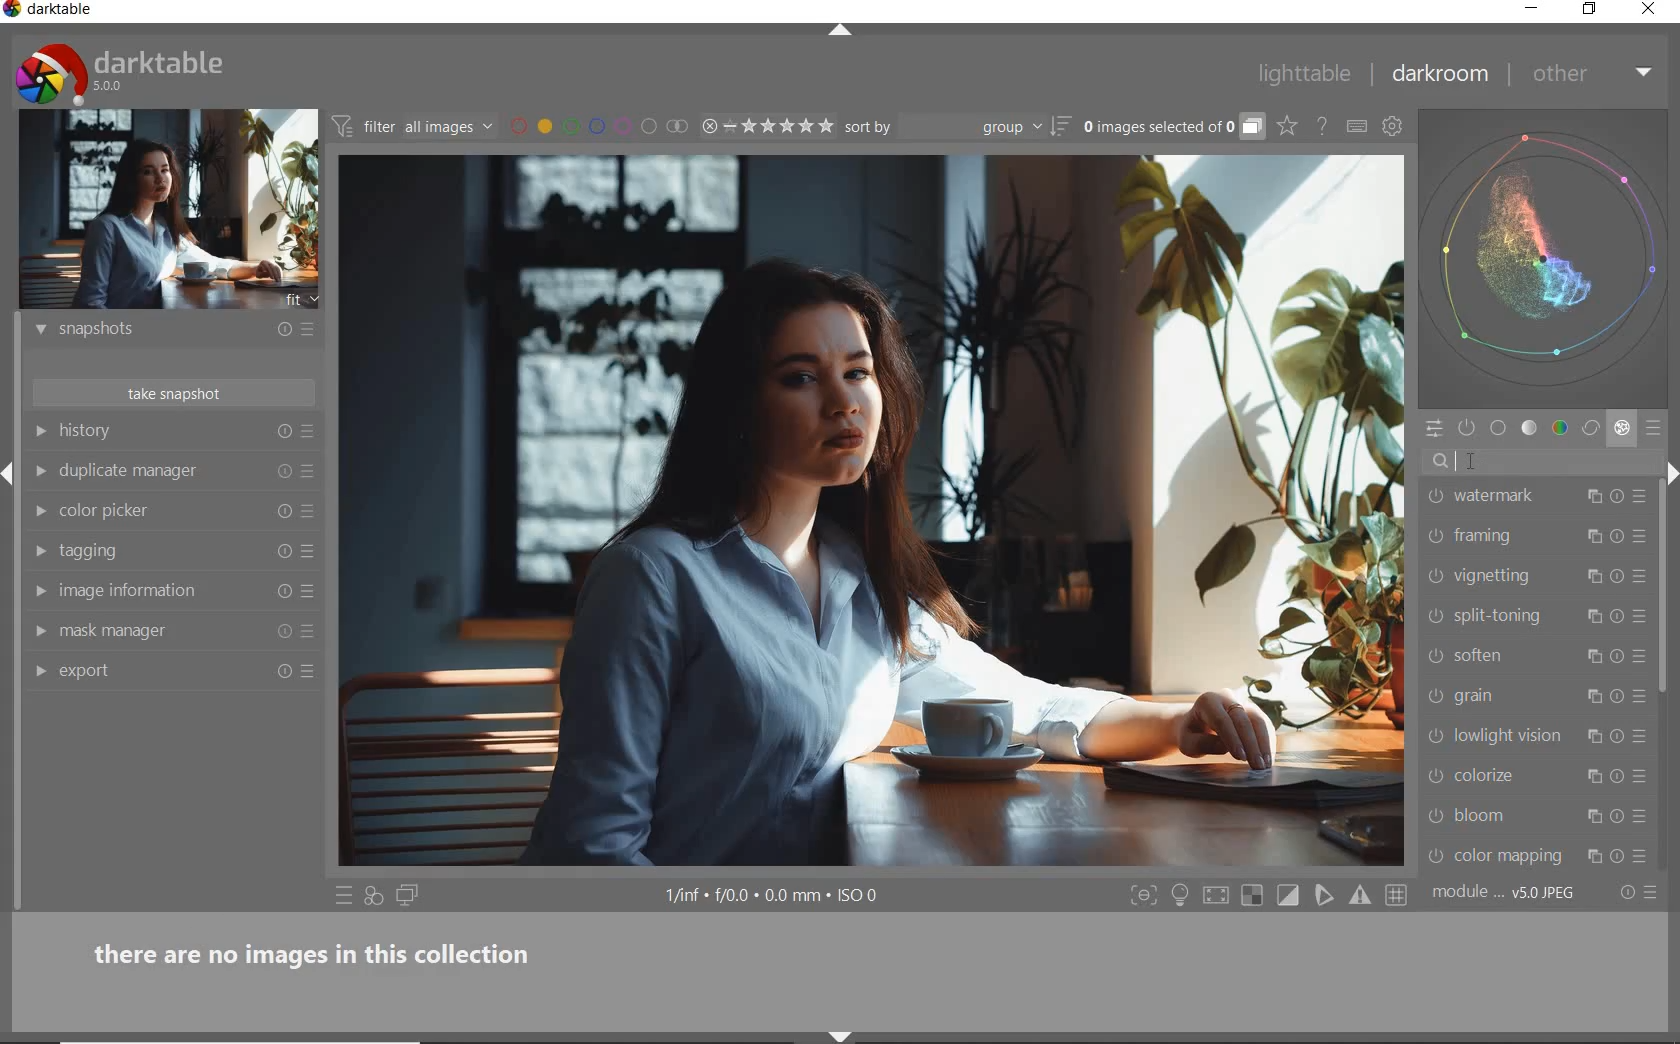 The width and height of the screenshot is (1680, 1044). I want to click on preset and preferences, so click(1641, 536).